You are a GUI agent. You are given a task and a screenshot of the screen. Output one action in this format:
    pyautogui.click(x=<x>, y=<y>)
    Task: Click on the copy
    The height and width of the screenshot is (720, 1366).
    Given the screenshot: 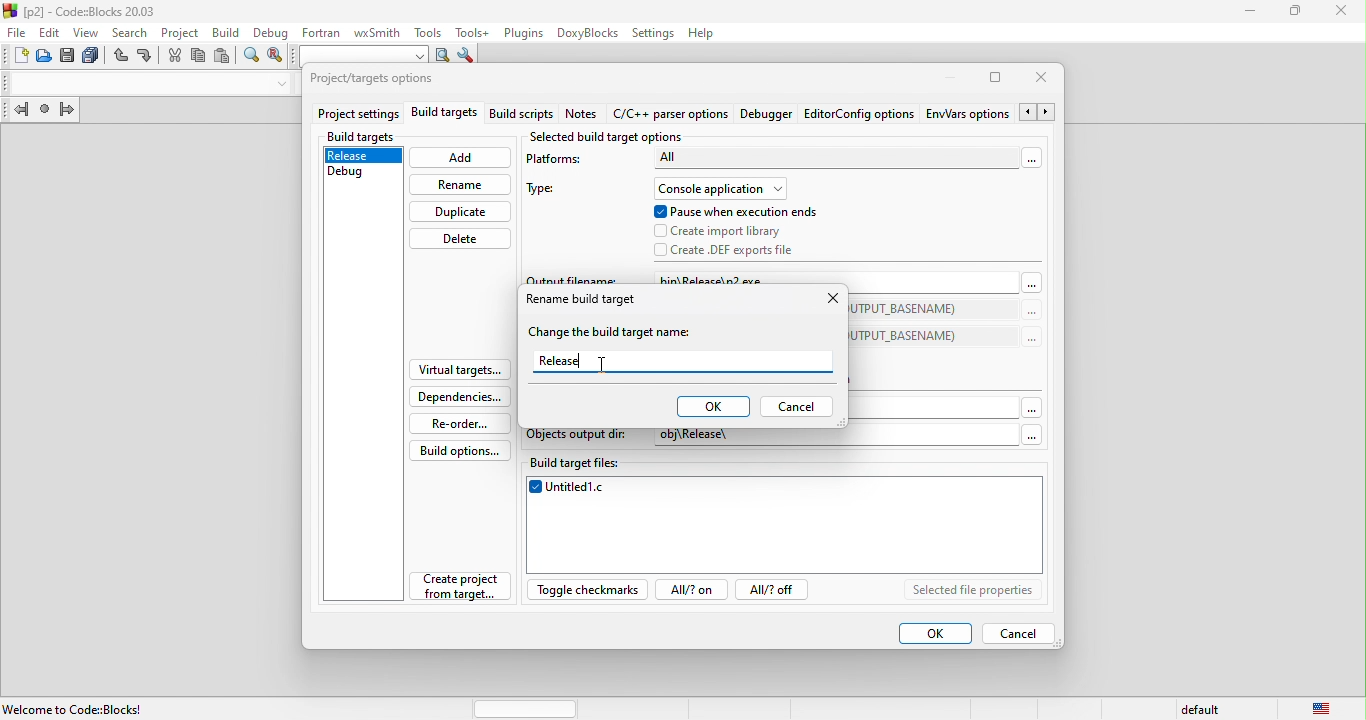 What is the action you would take?
    pyautogui.click(x=199, y=59)
    